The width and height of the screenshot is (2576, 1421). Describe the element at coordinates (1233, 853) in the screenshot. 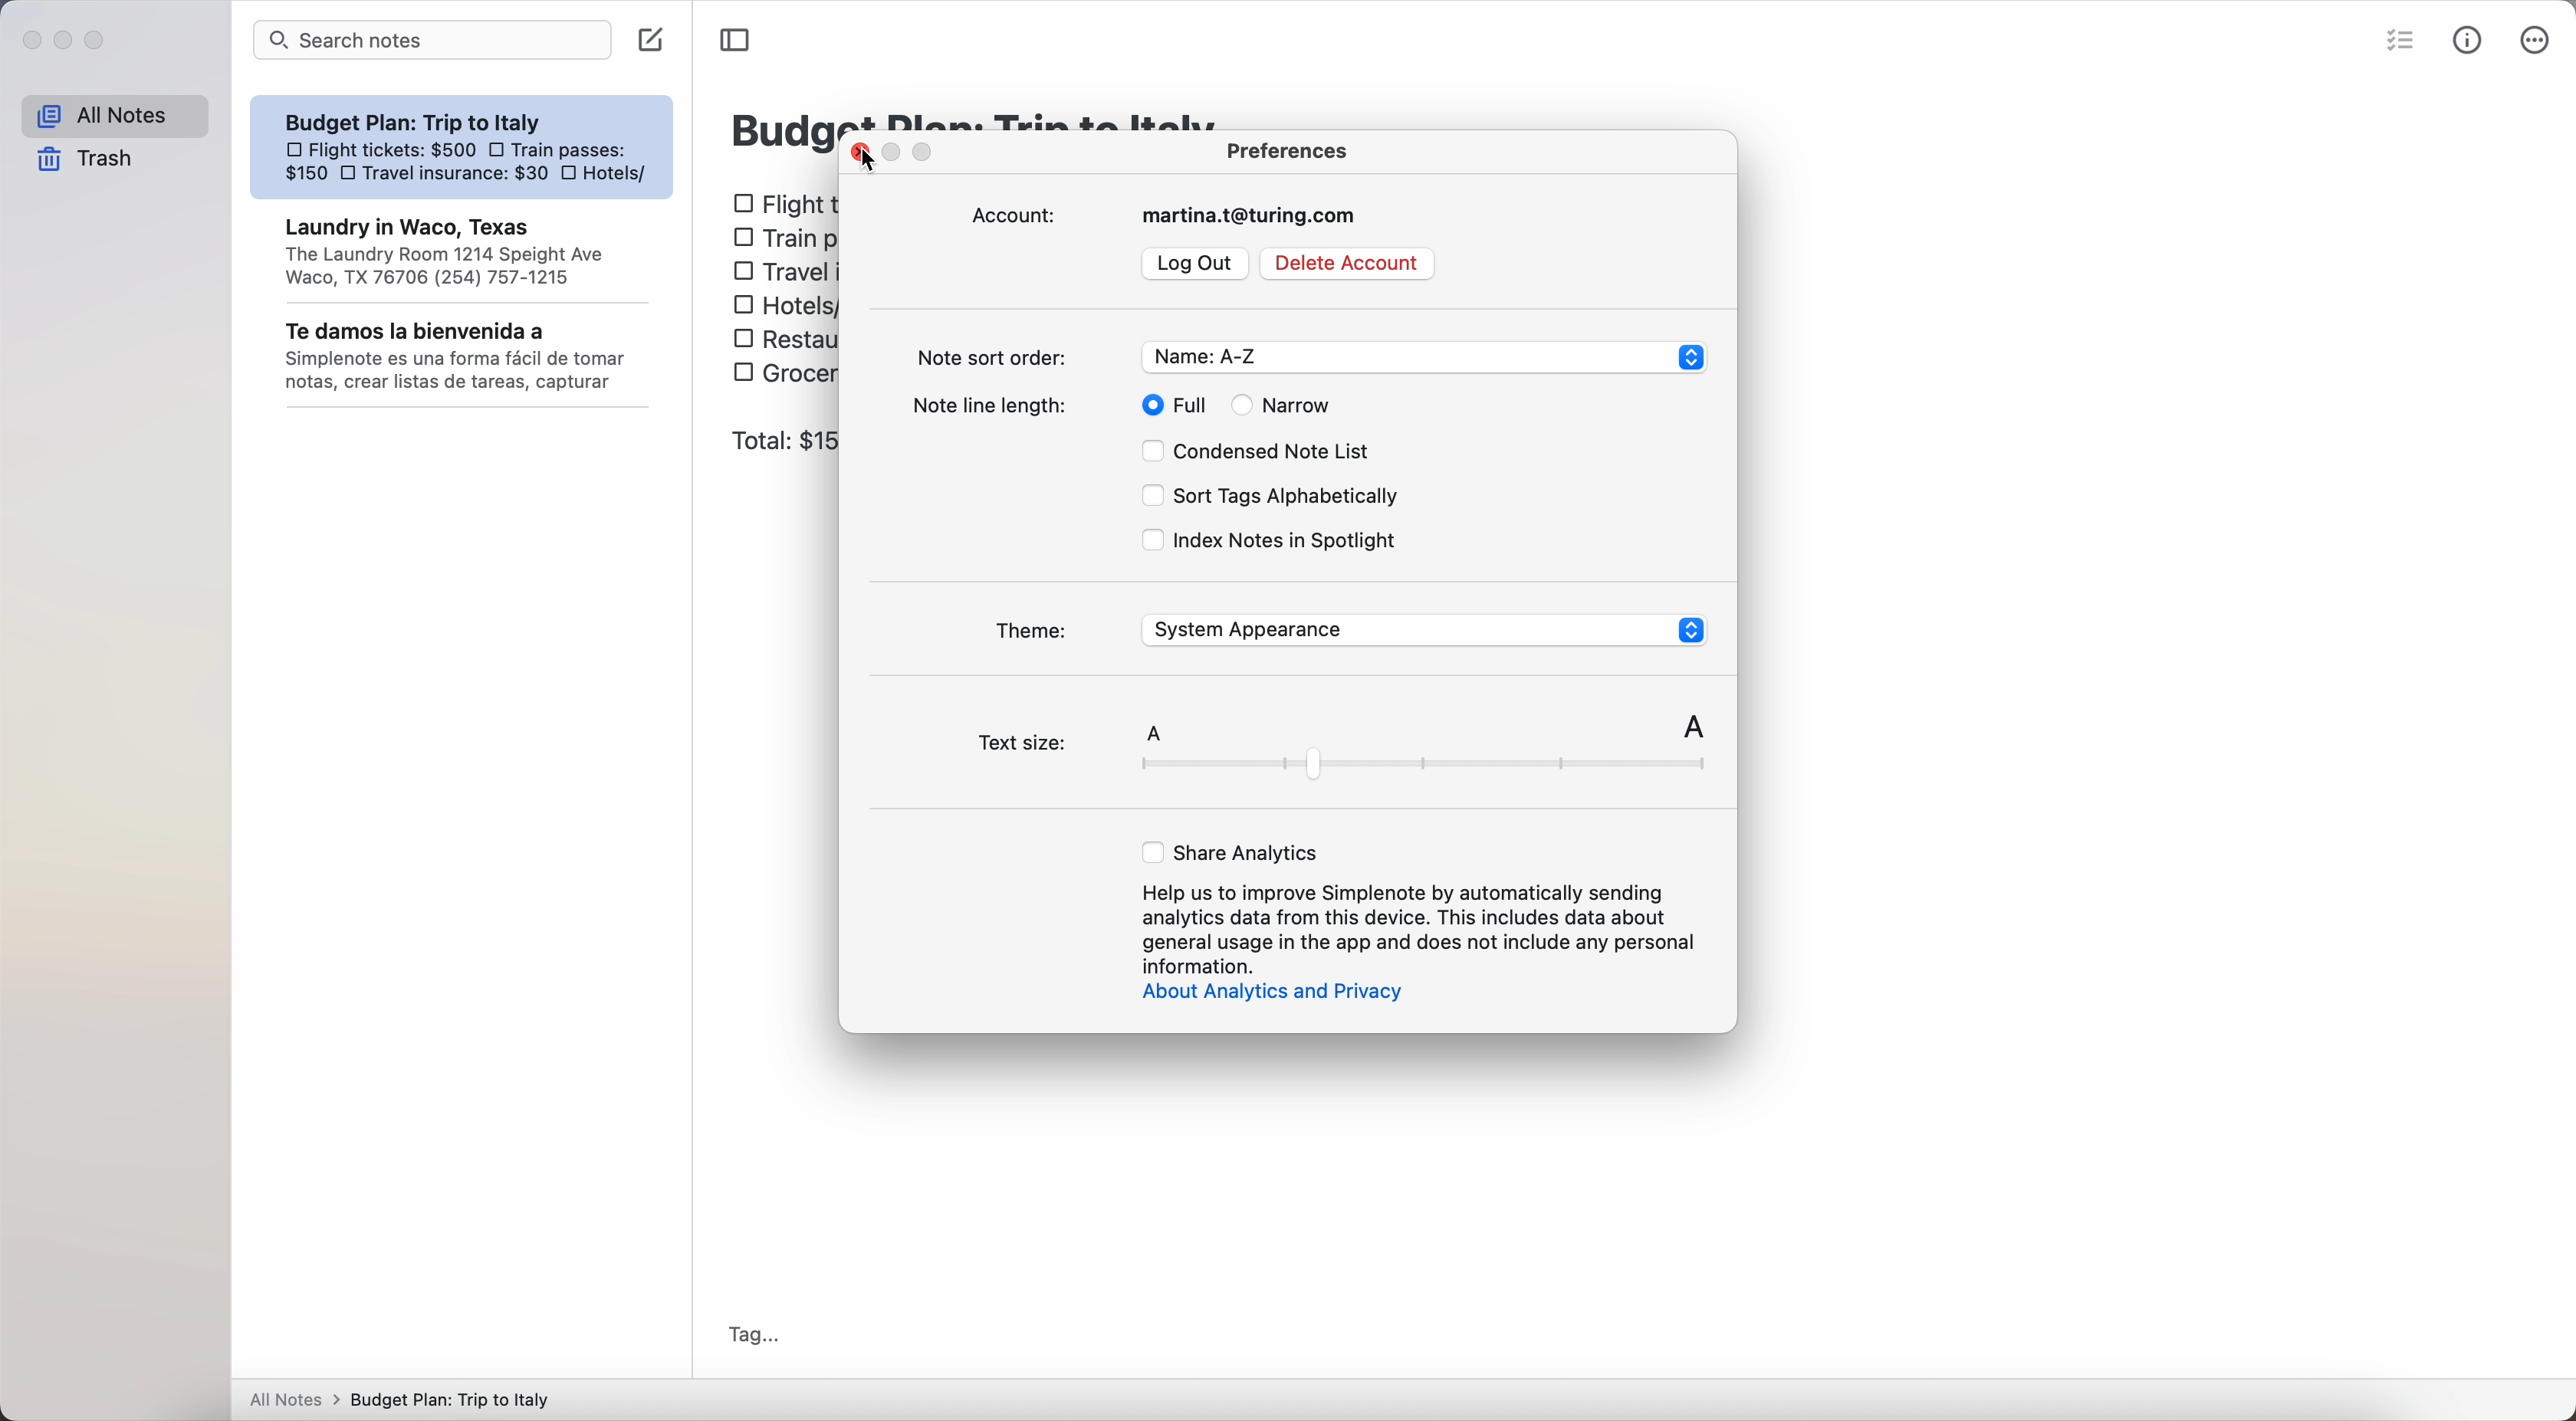

I see `share analytics` at that location.